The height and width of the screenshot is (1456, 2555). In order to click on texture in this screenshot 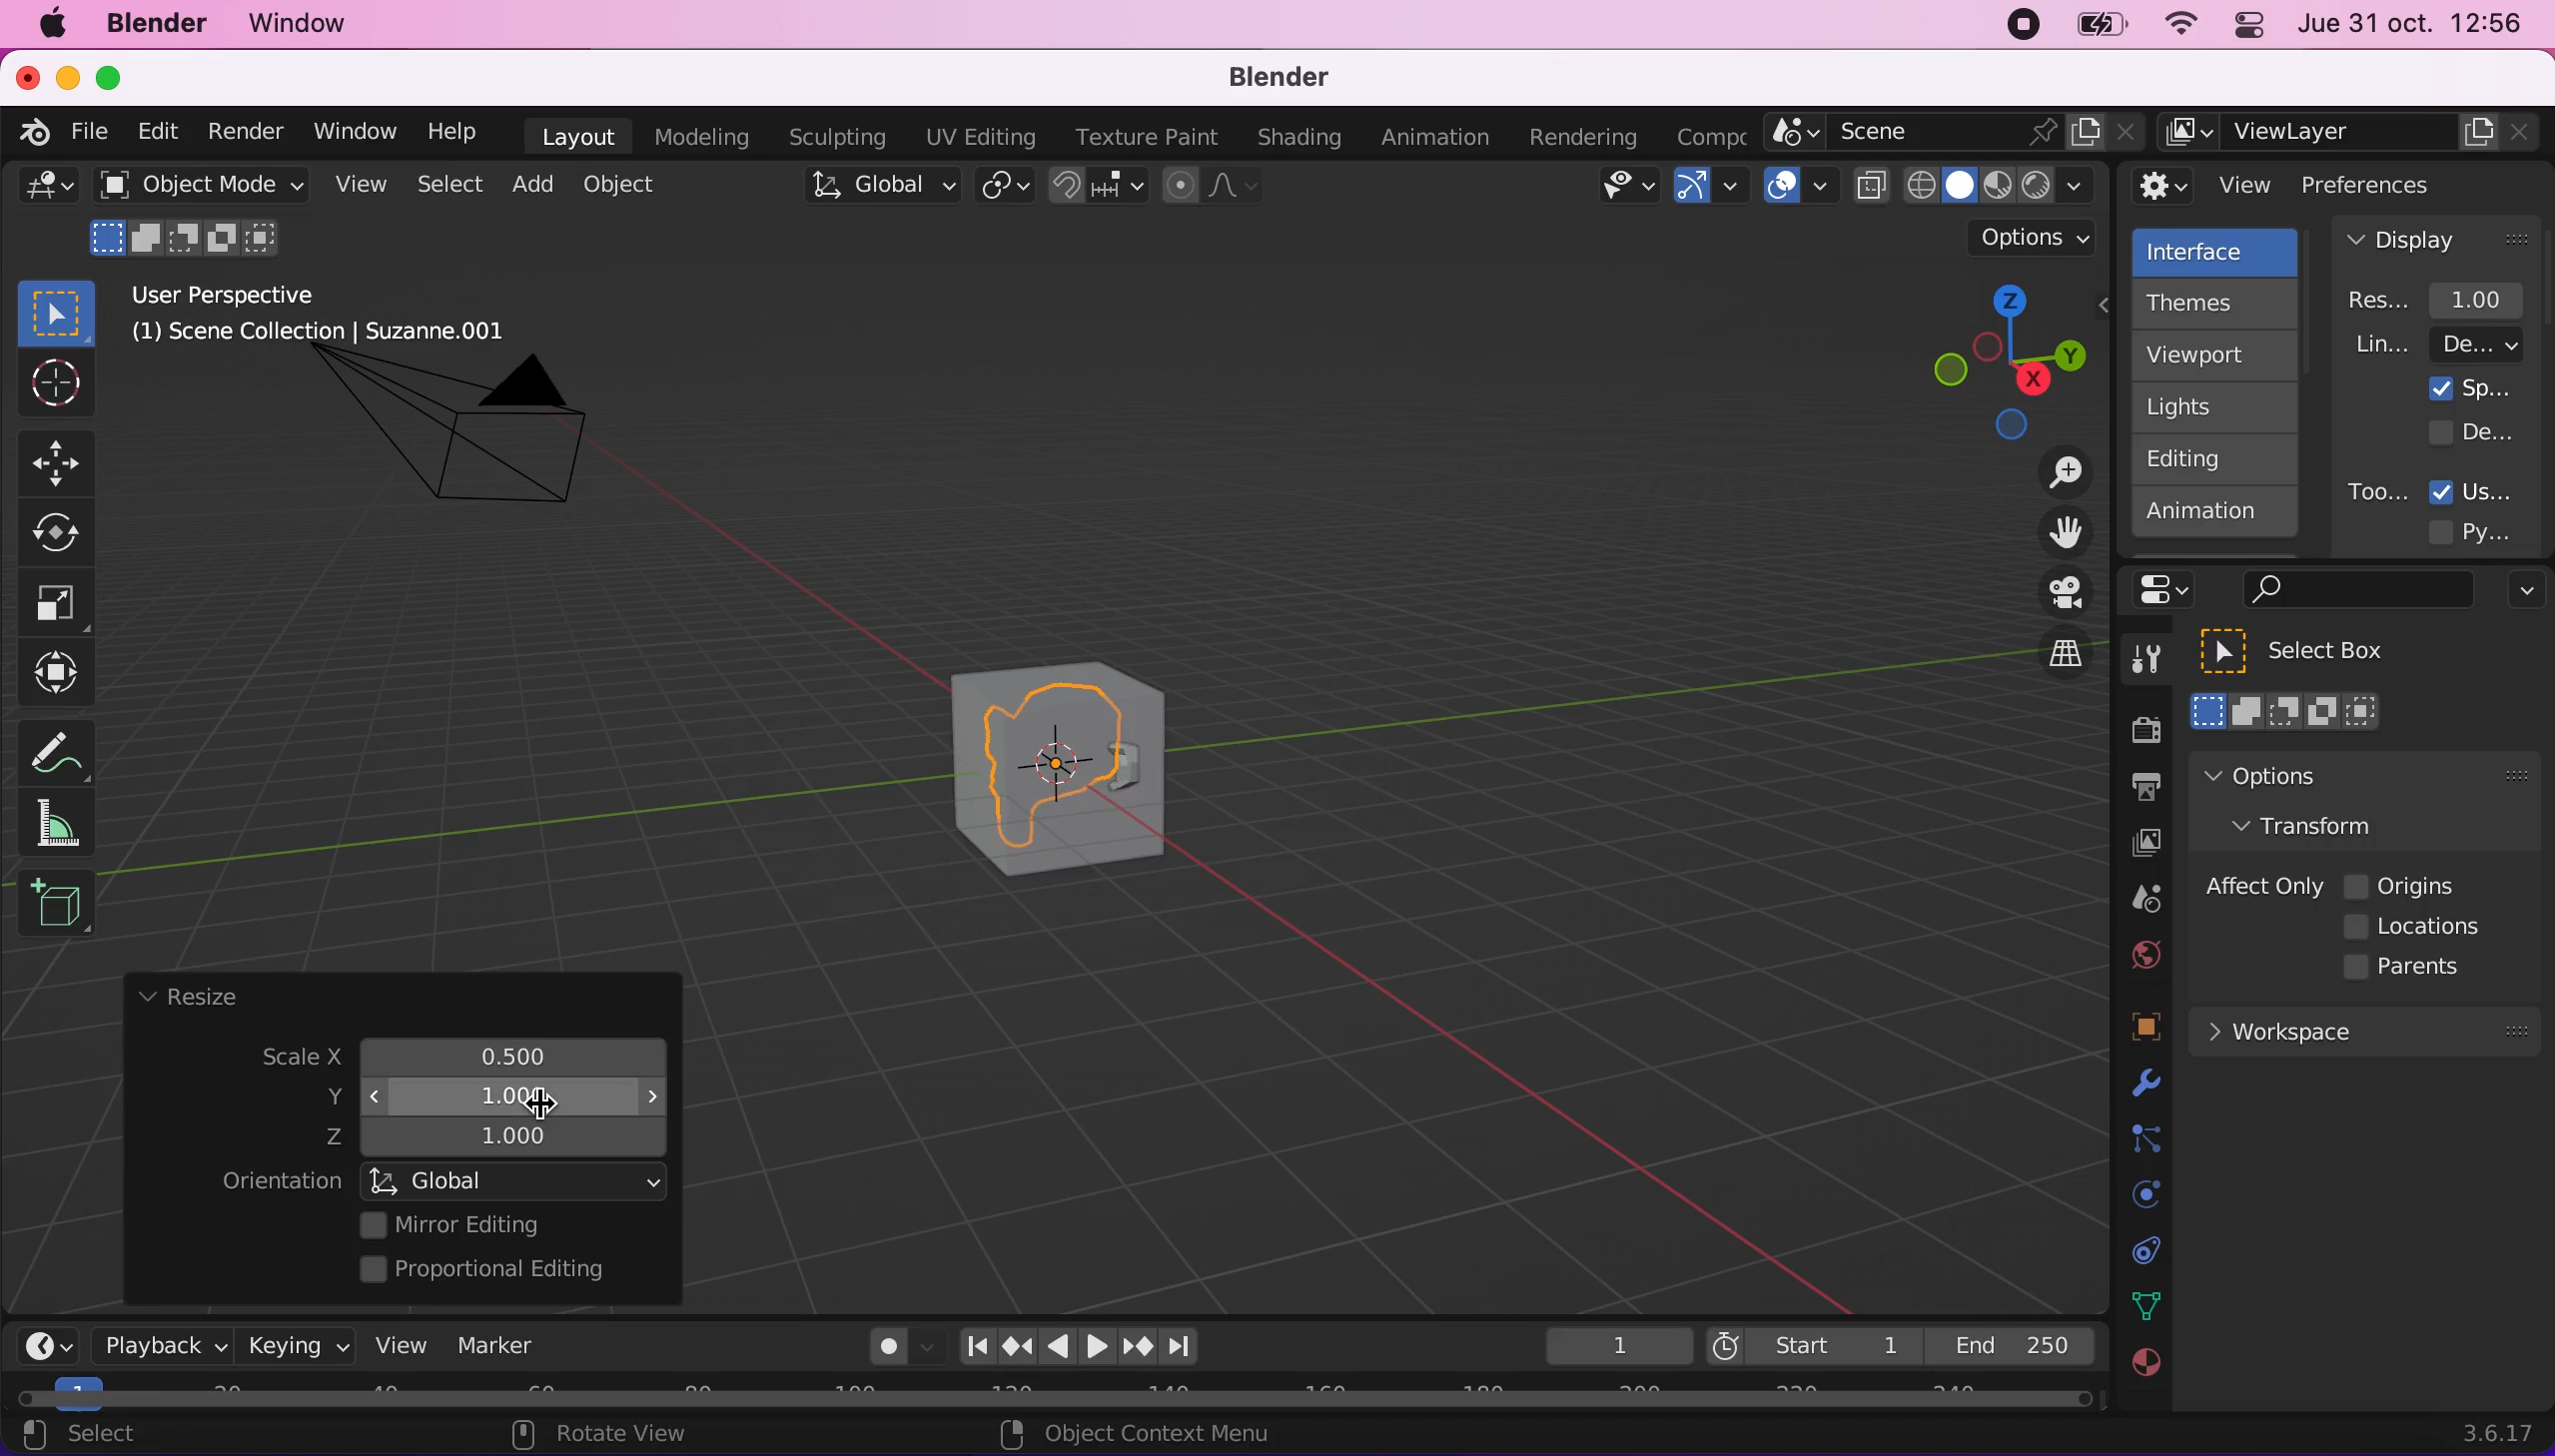, I will do `click(2143, 1373)`.